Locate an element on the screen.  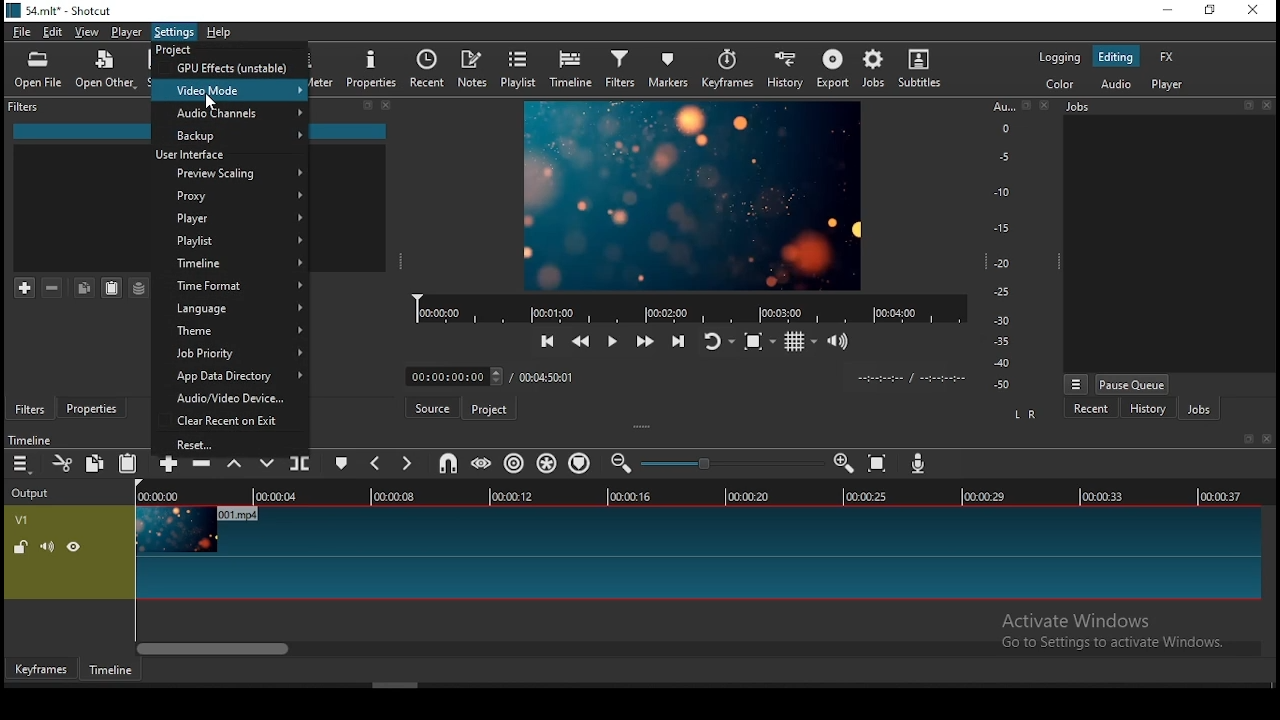
preview scaling is located at coordinates (231, 172).